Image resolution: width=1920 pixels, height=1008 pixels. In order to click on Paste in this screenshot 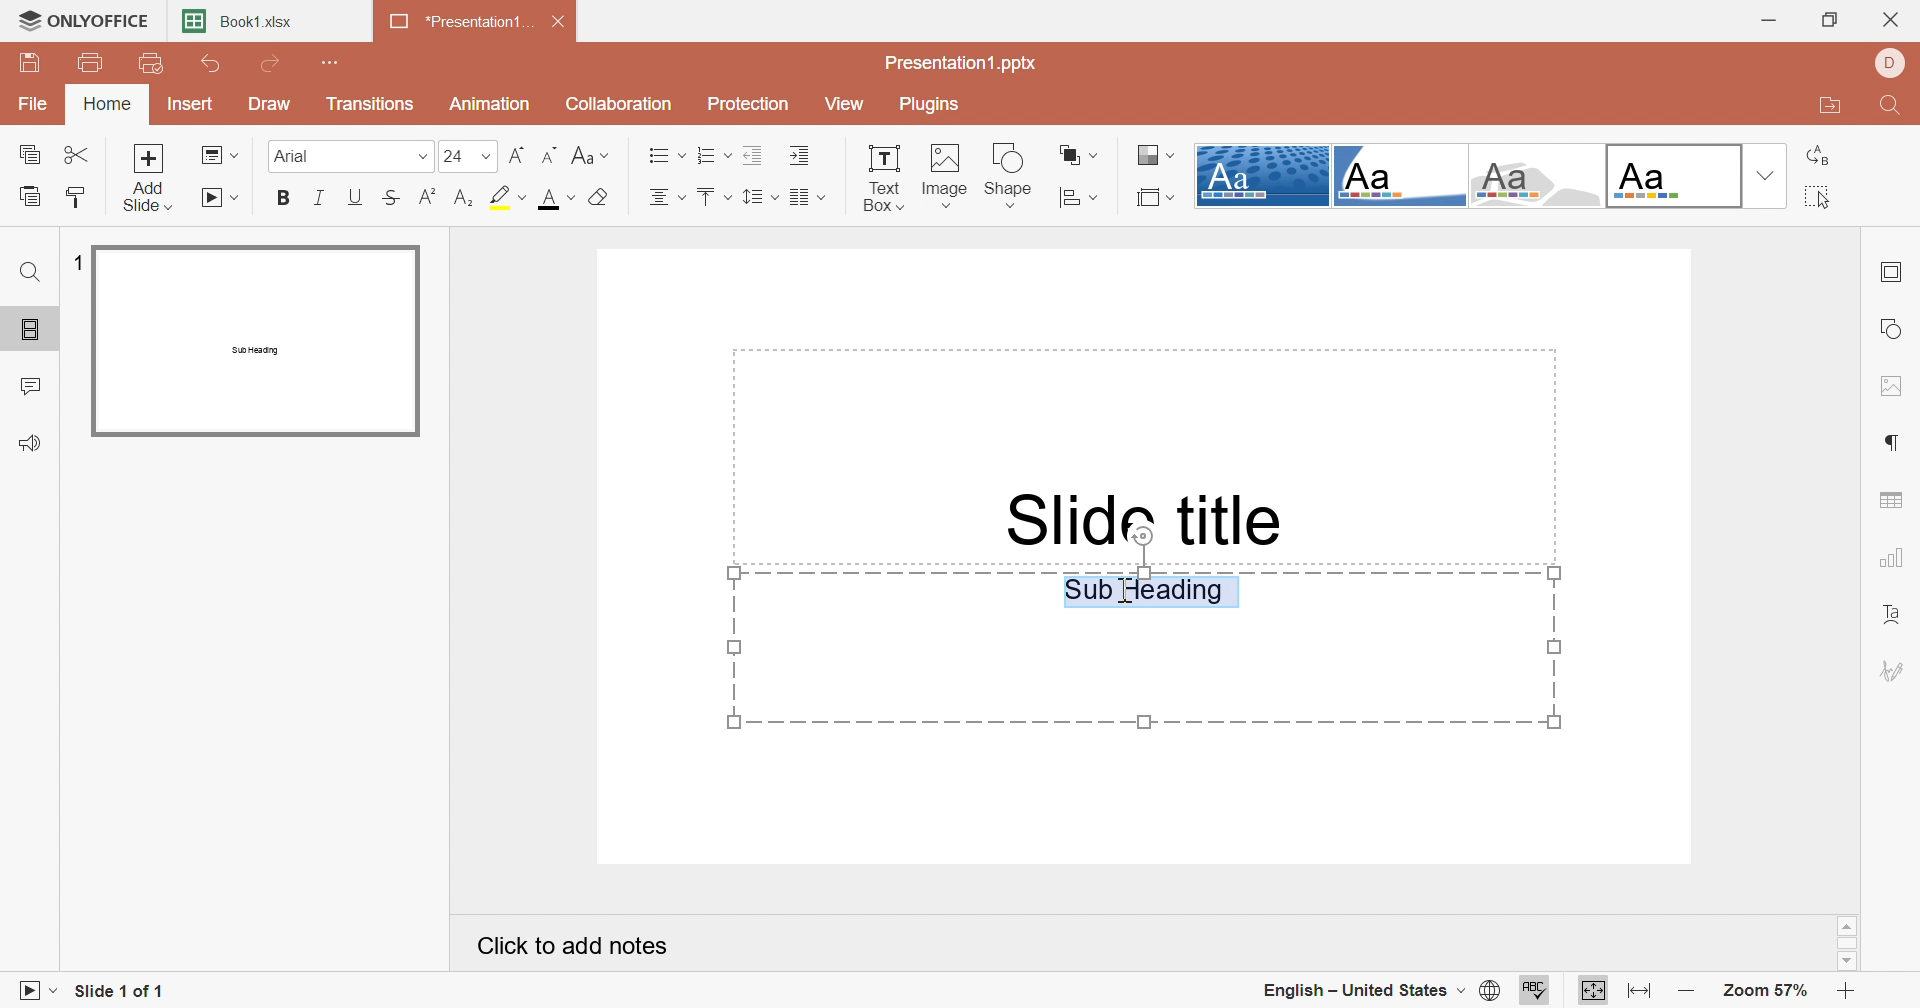, I will do `click(35, 195)`.